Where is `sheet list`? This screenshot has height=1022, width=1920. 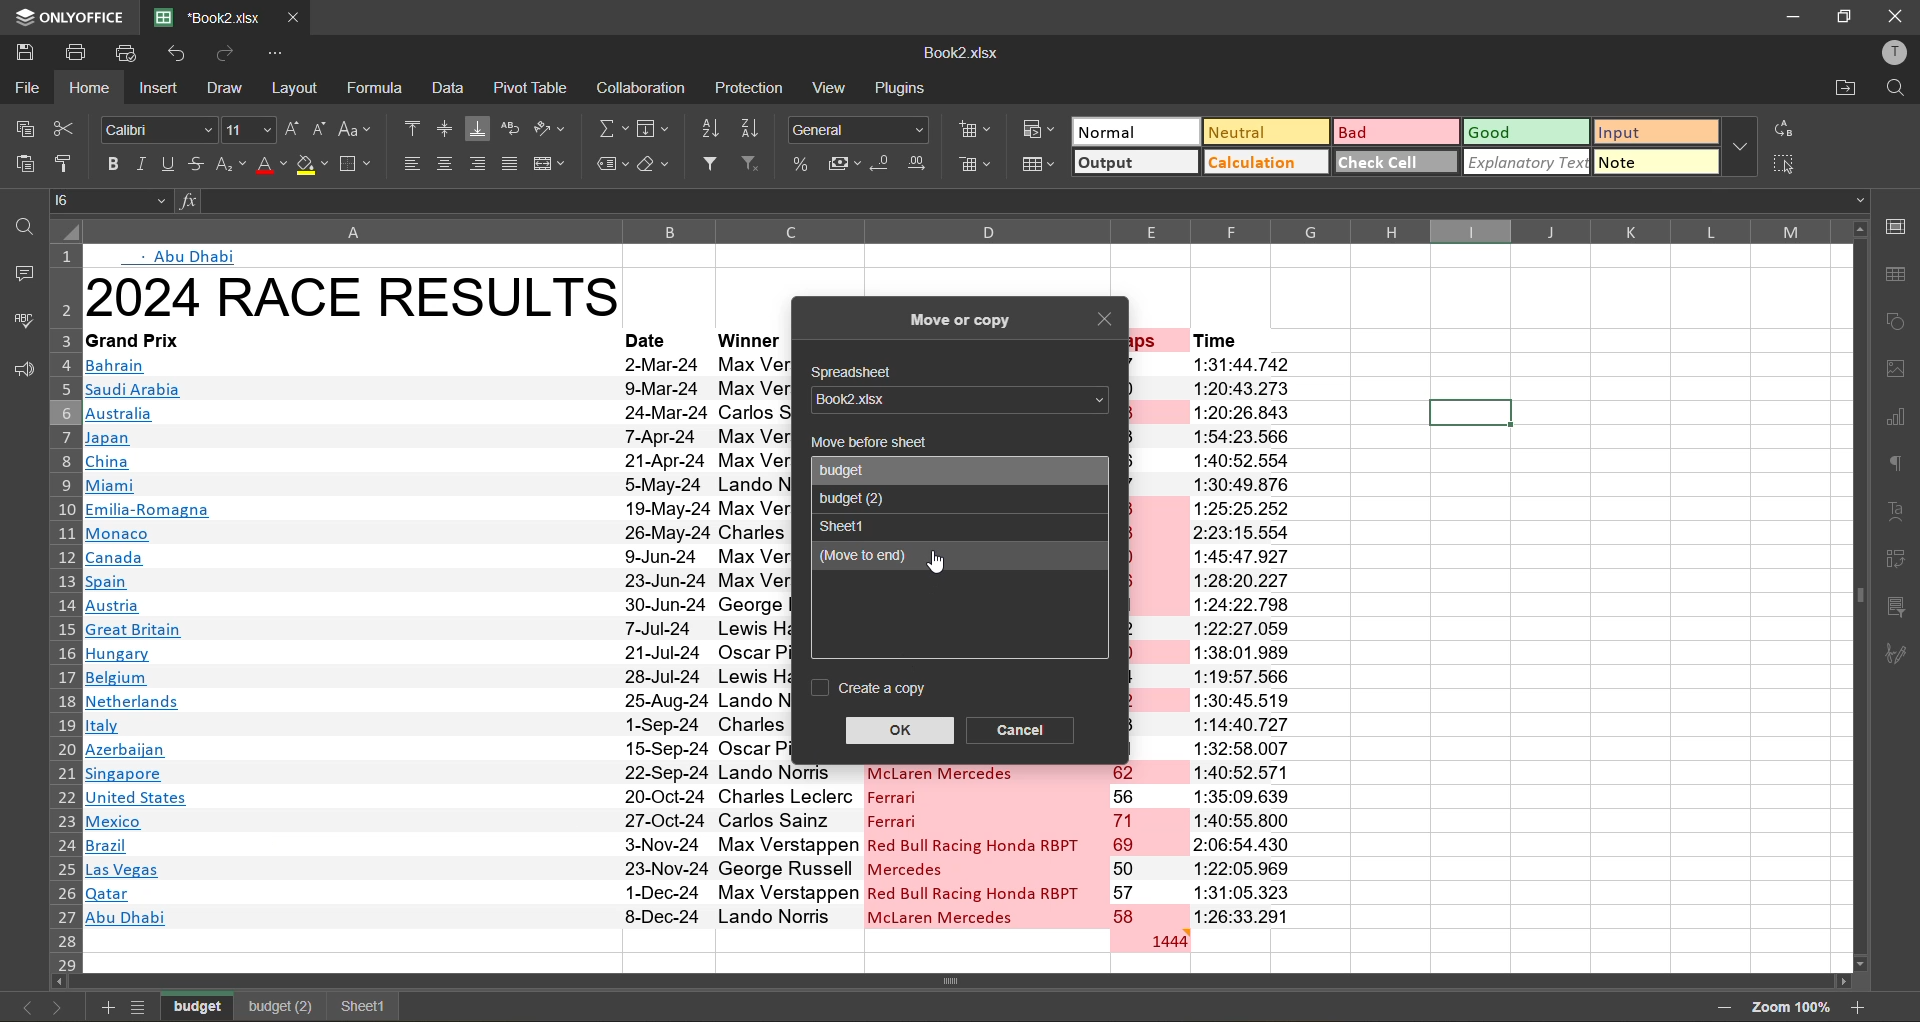 sheet list is located at coordinates (142, 1007).